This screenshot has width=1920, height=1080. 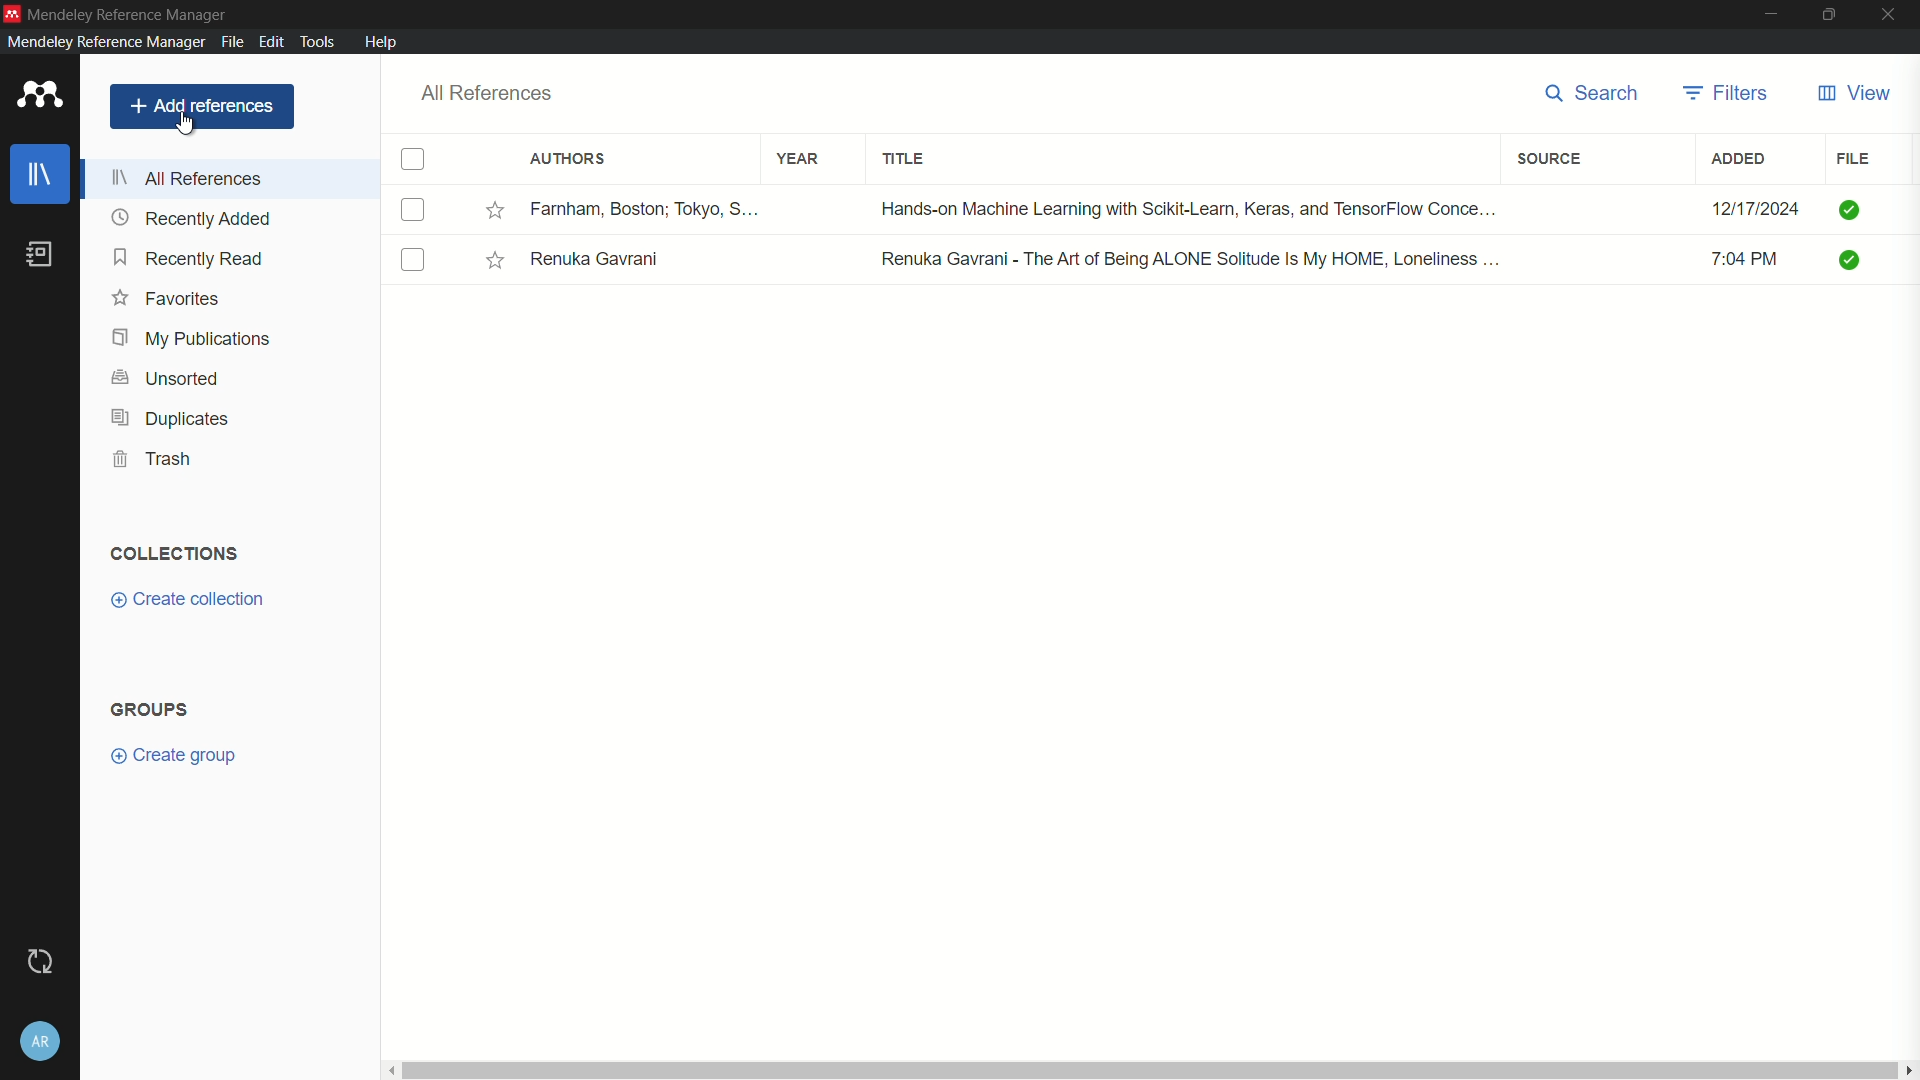 I want to click on tools, so click(x=317, y=41).